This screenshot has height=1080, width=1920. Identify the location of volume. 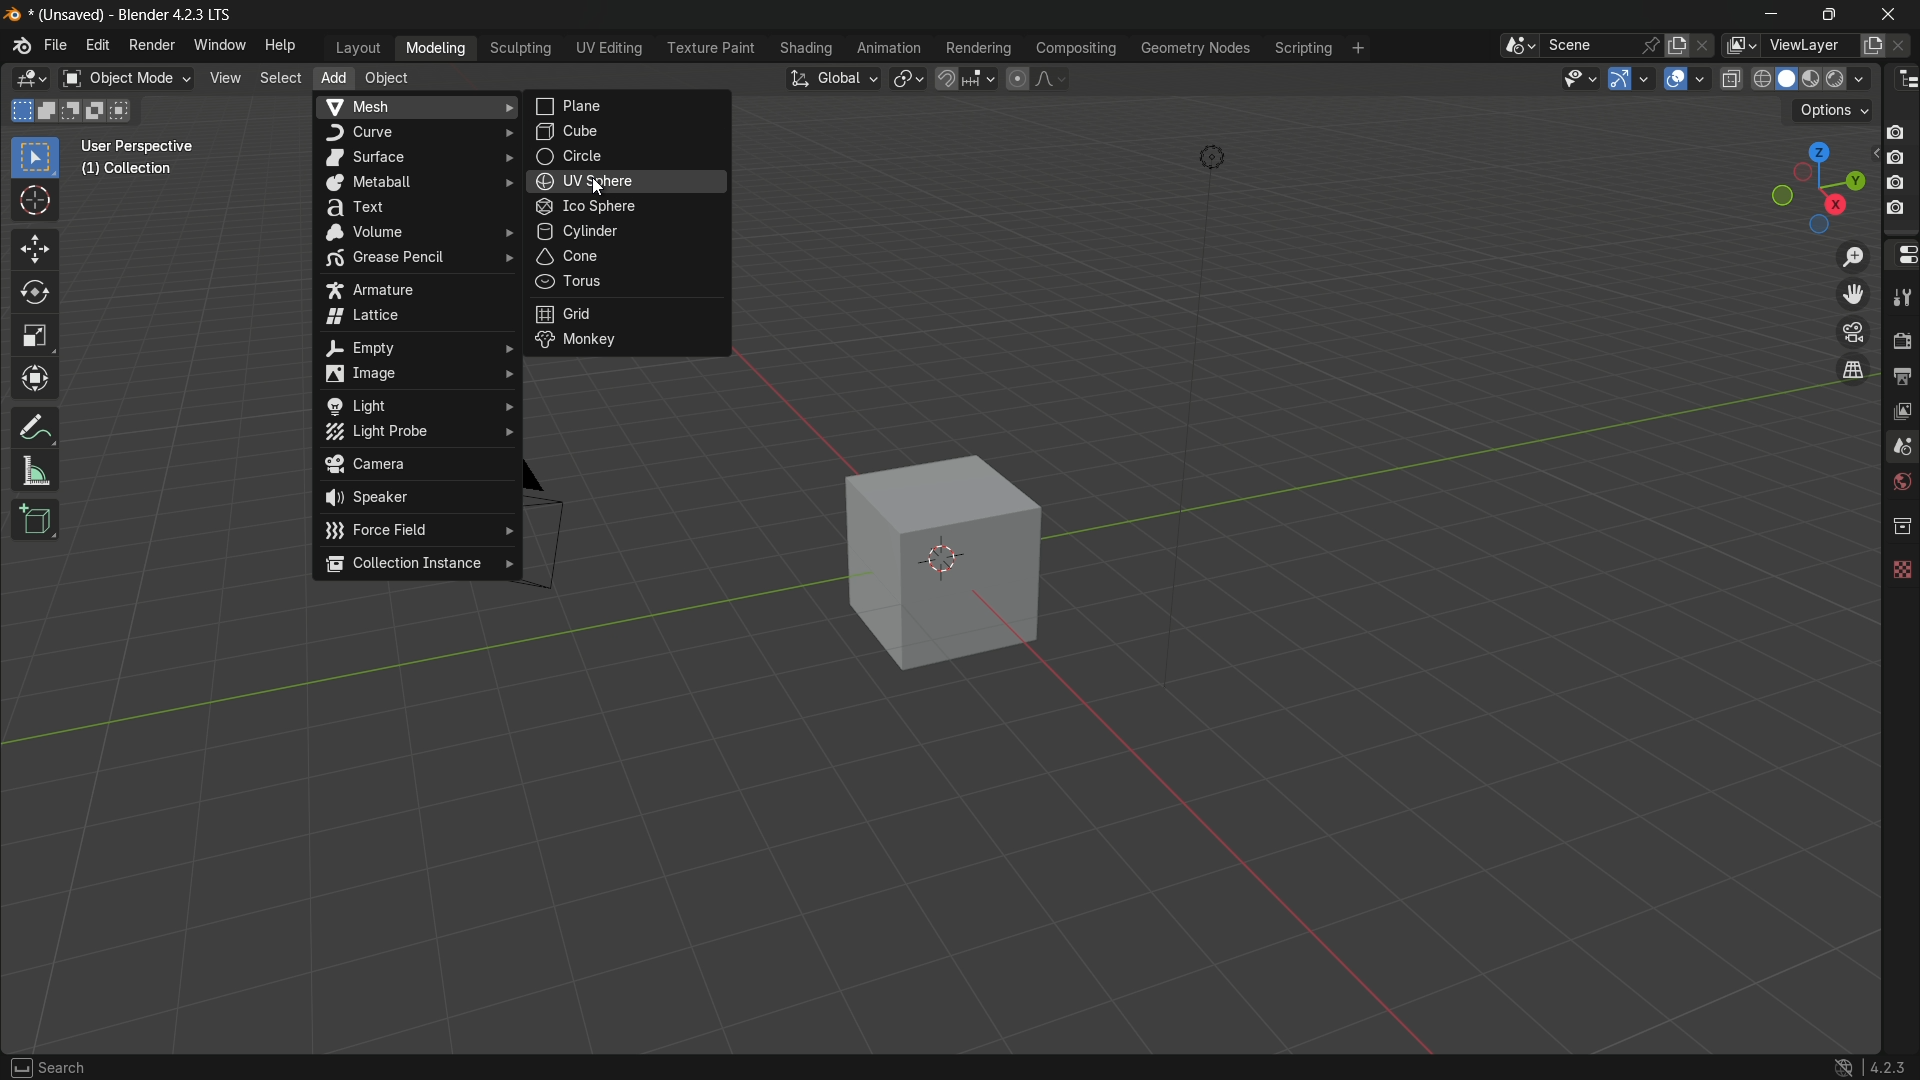
(416, 233).